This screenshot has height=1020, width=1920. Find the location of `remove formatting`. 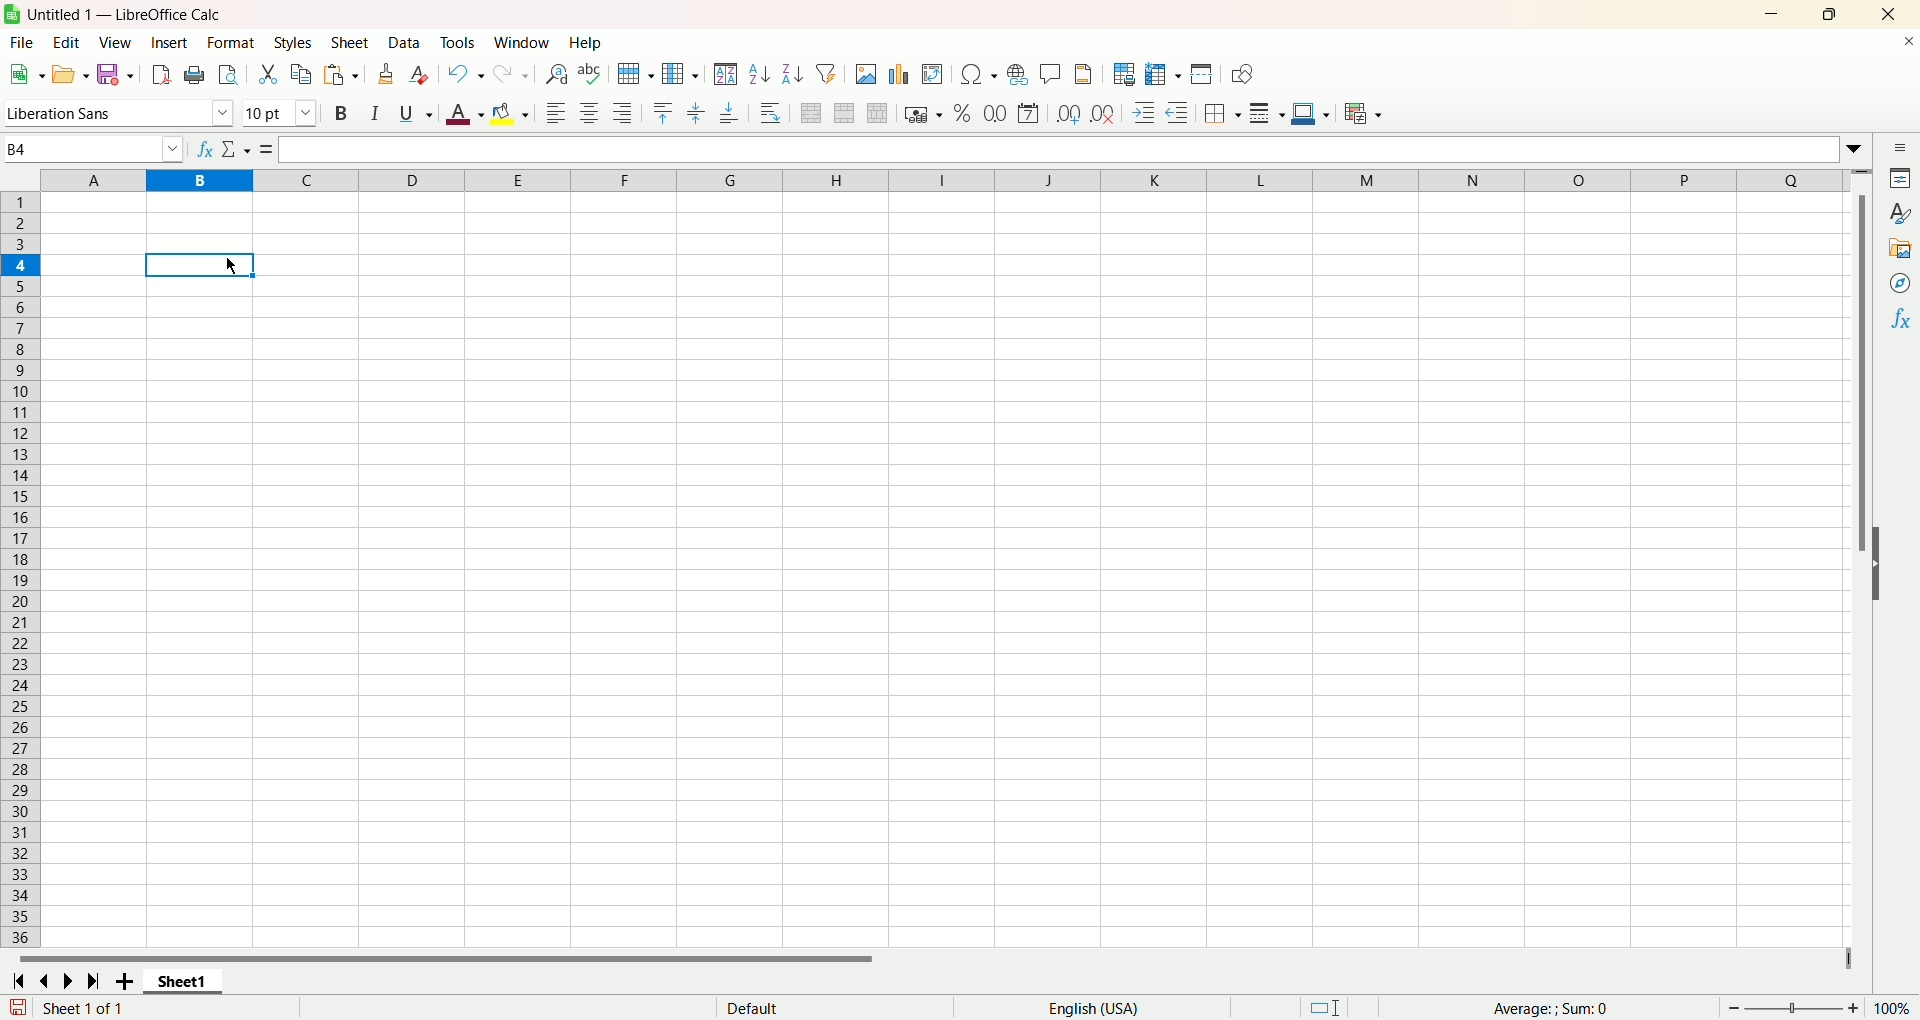

remove formatting is located at coordinates (423, 75).